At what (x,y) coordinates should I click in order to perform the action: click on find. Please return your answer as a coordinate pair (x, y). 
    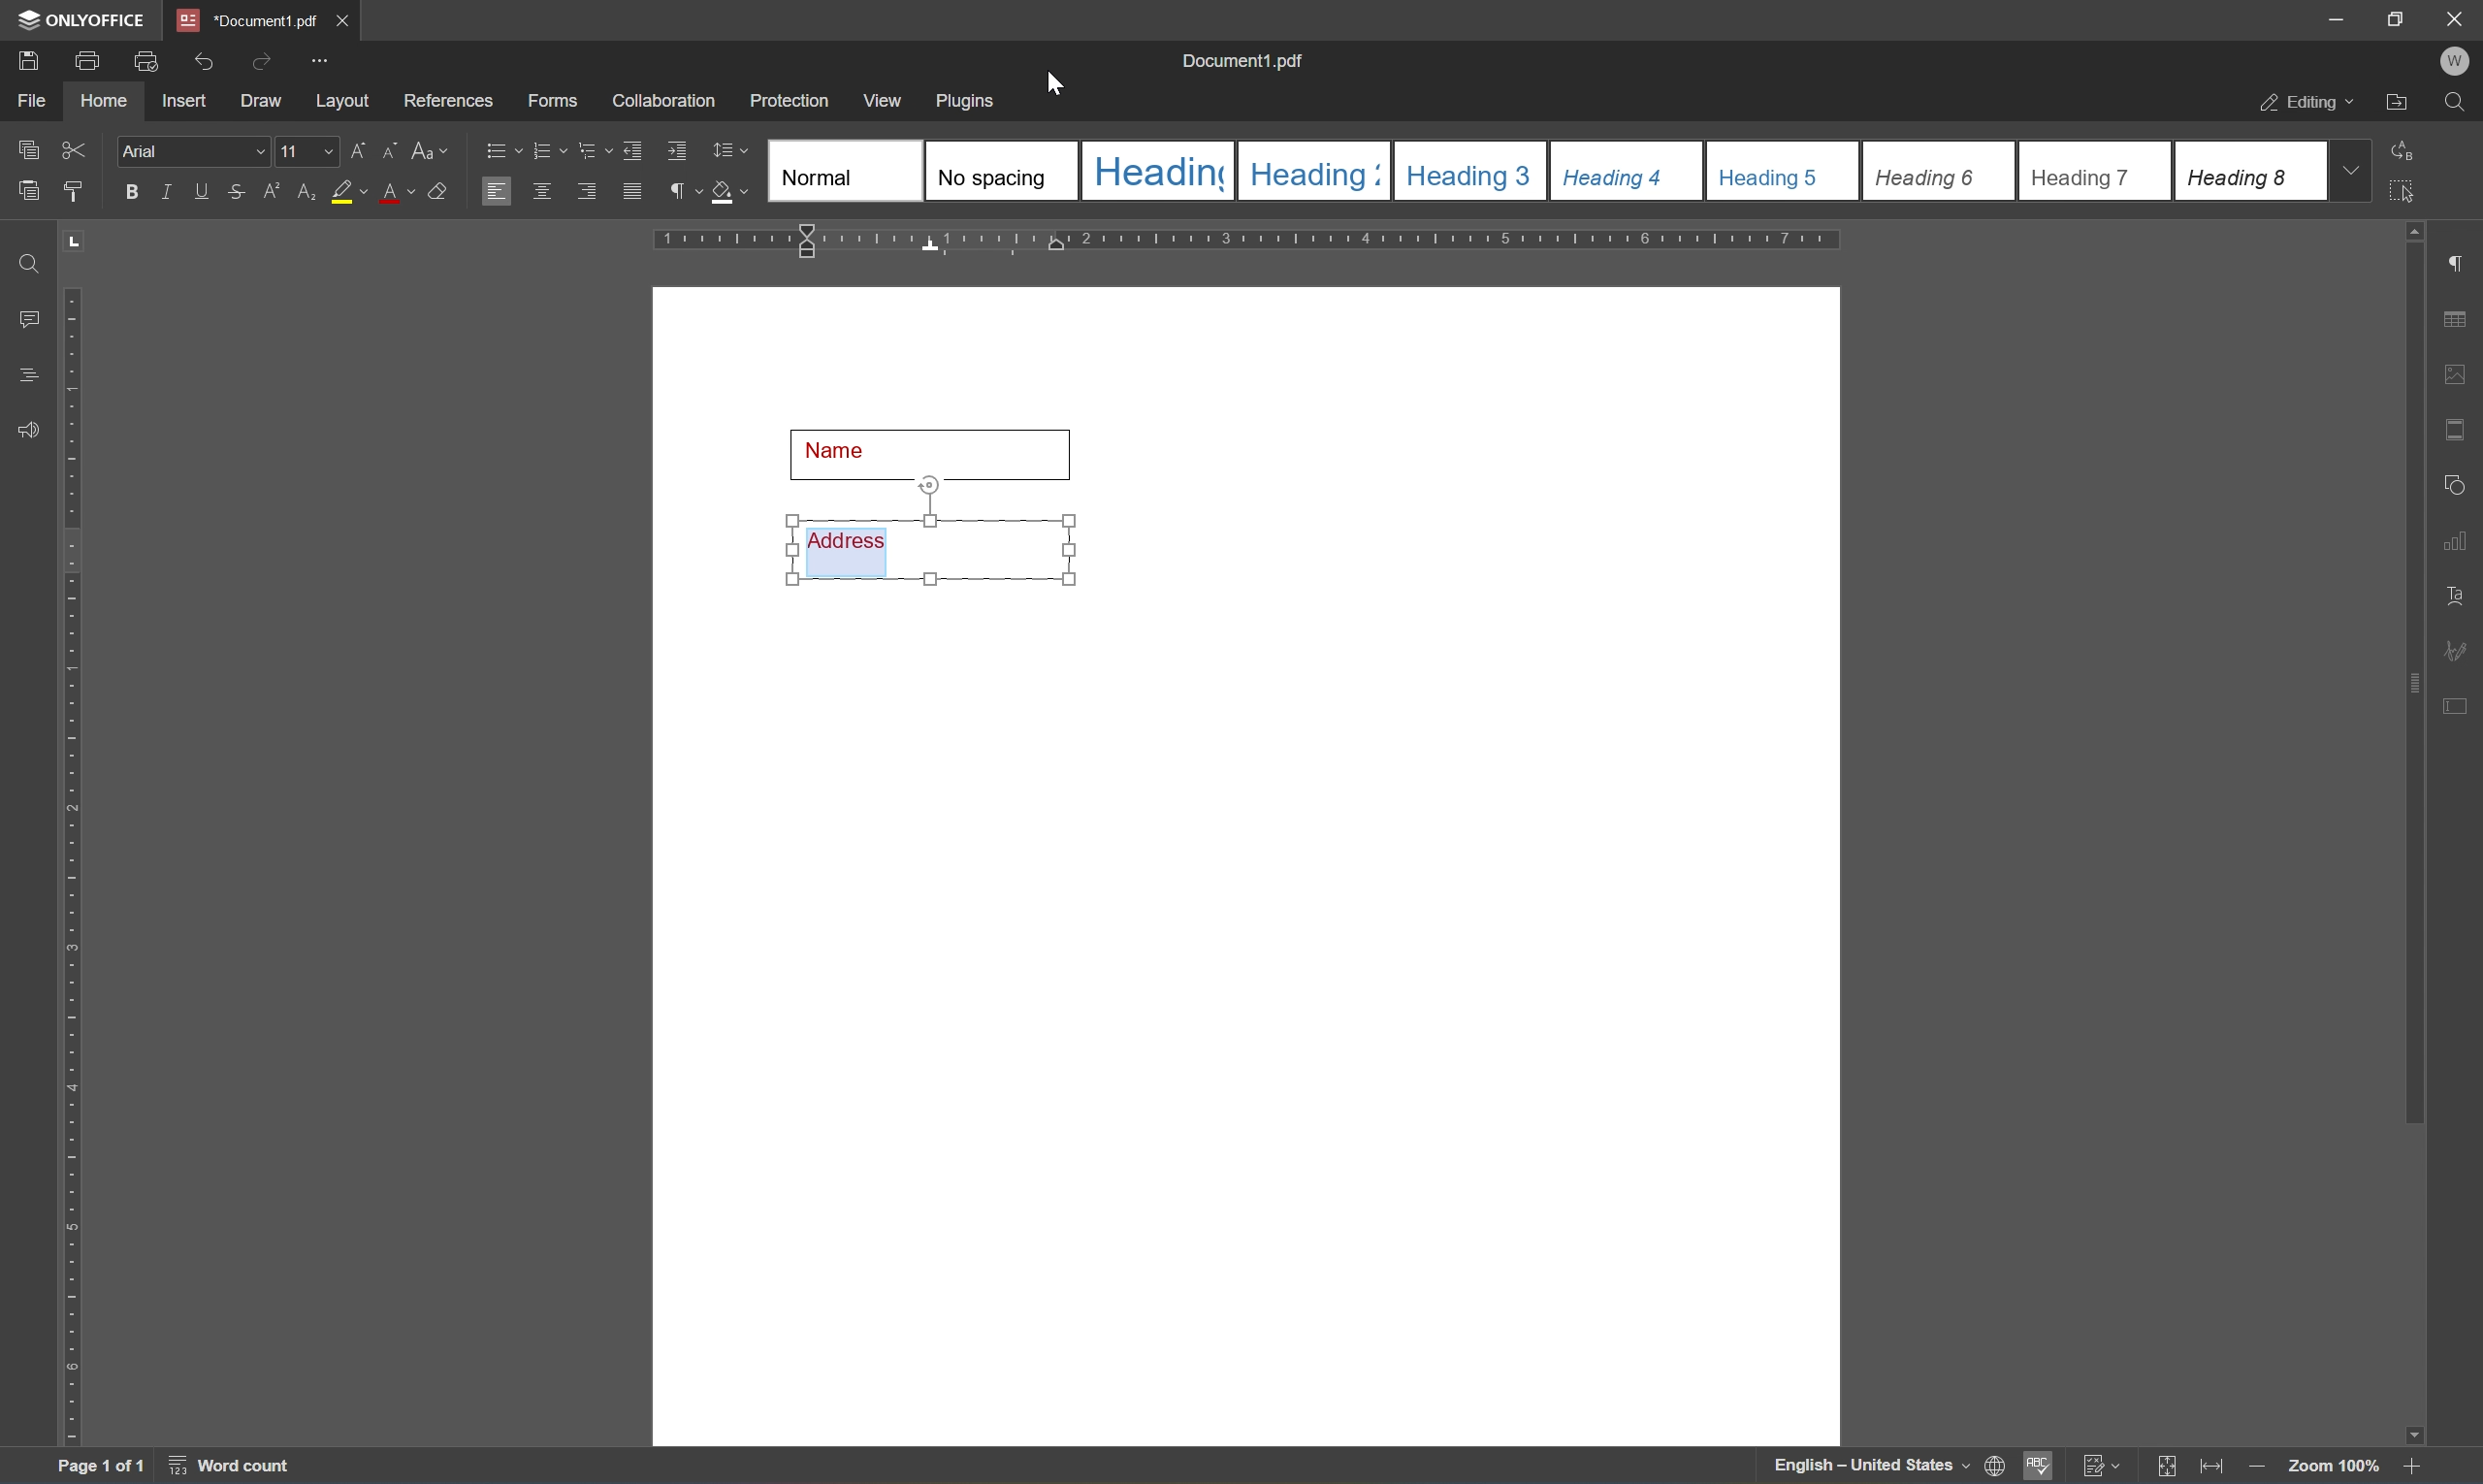
    Looking at the image, I should click on (2455, 103).